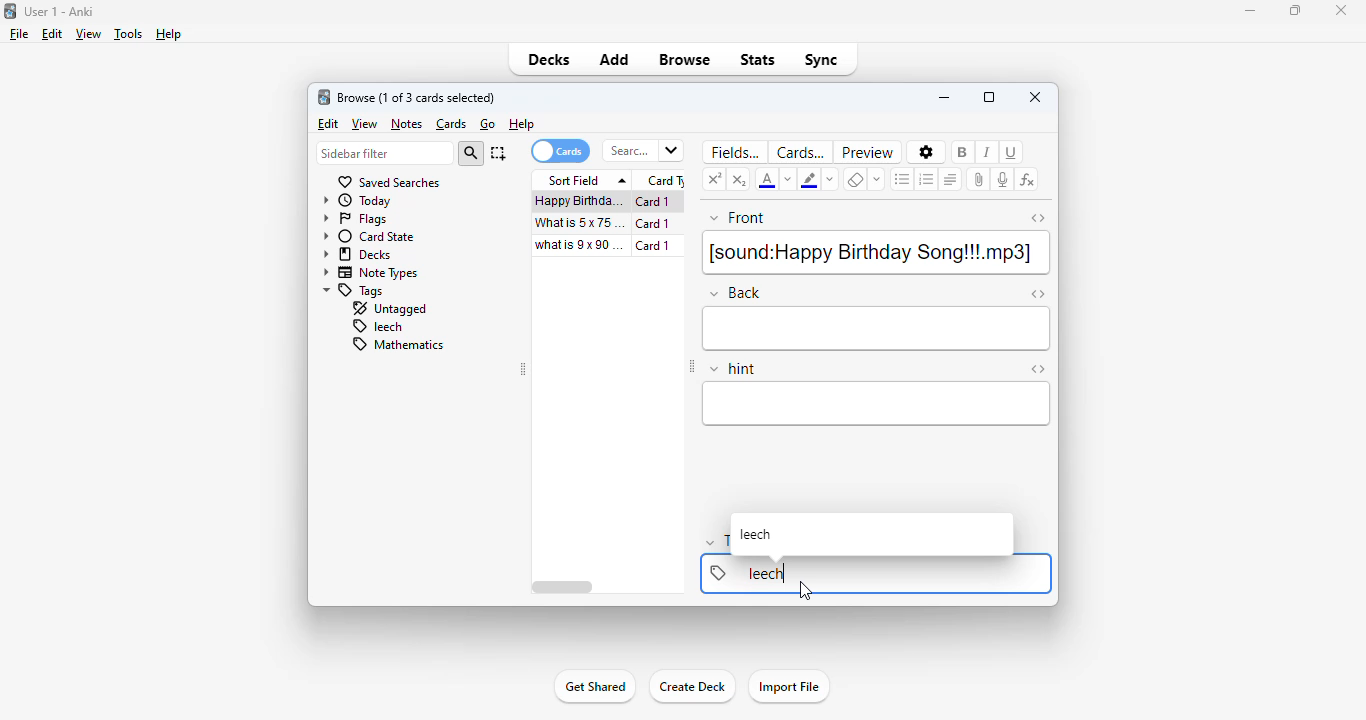 The width and height of the screenshot is (1366, 720). Describe the element at coordinates (828, 178) in the screenshot. I see `change color` at that location.